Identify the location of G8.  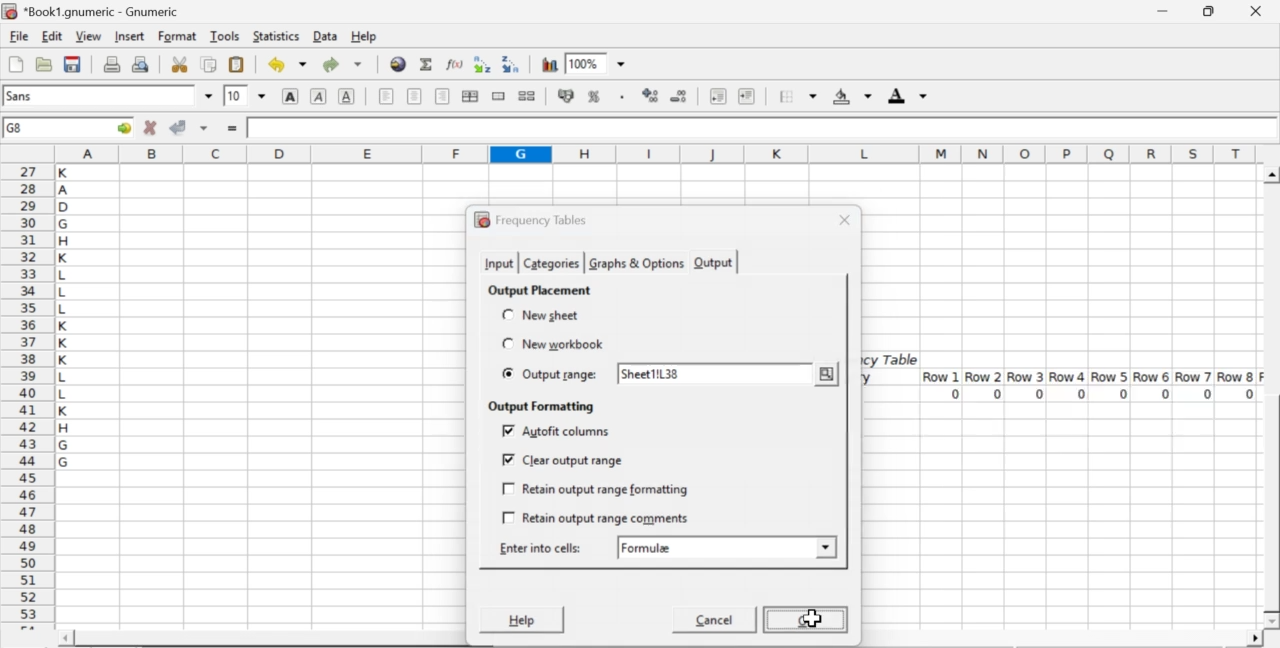
(17, 128).